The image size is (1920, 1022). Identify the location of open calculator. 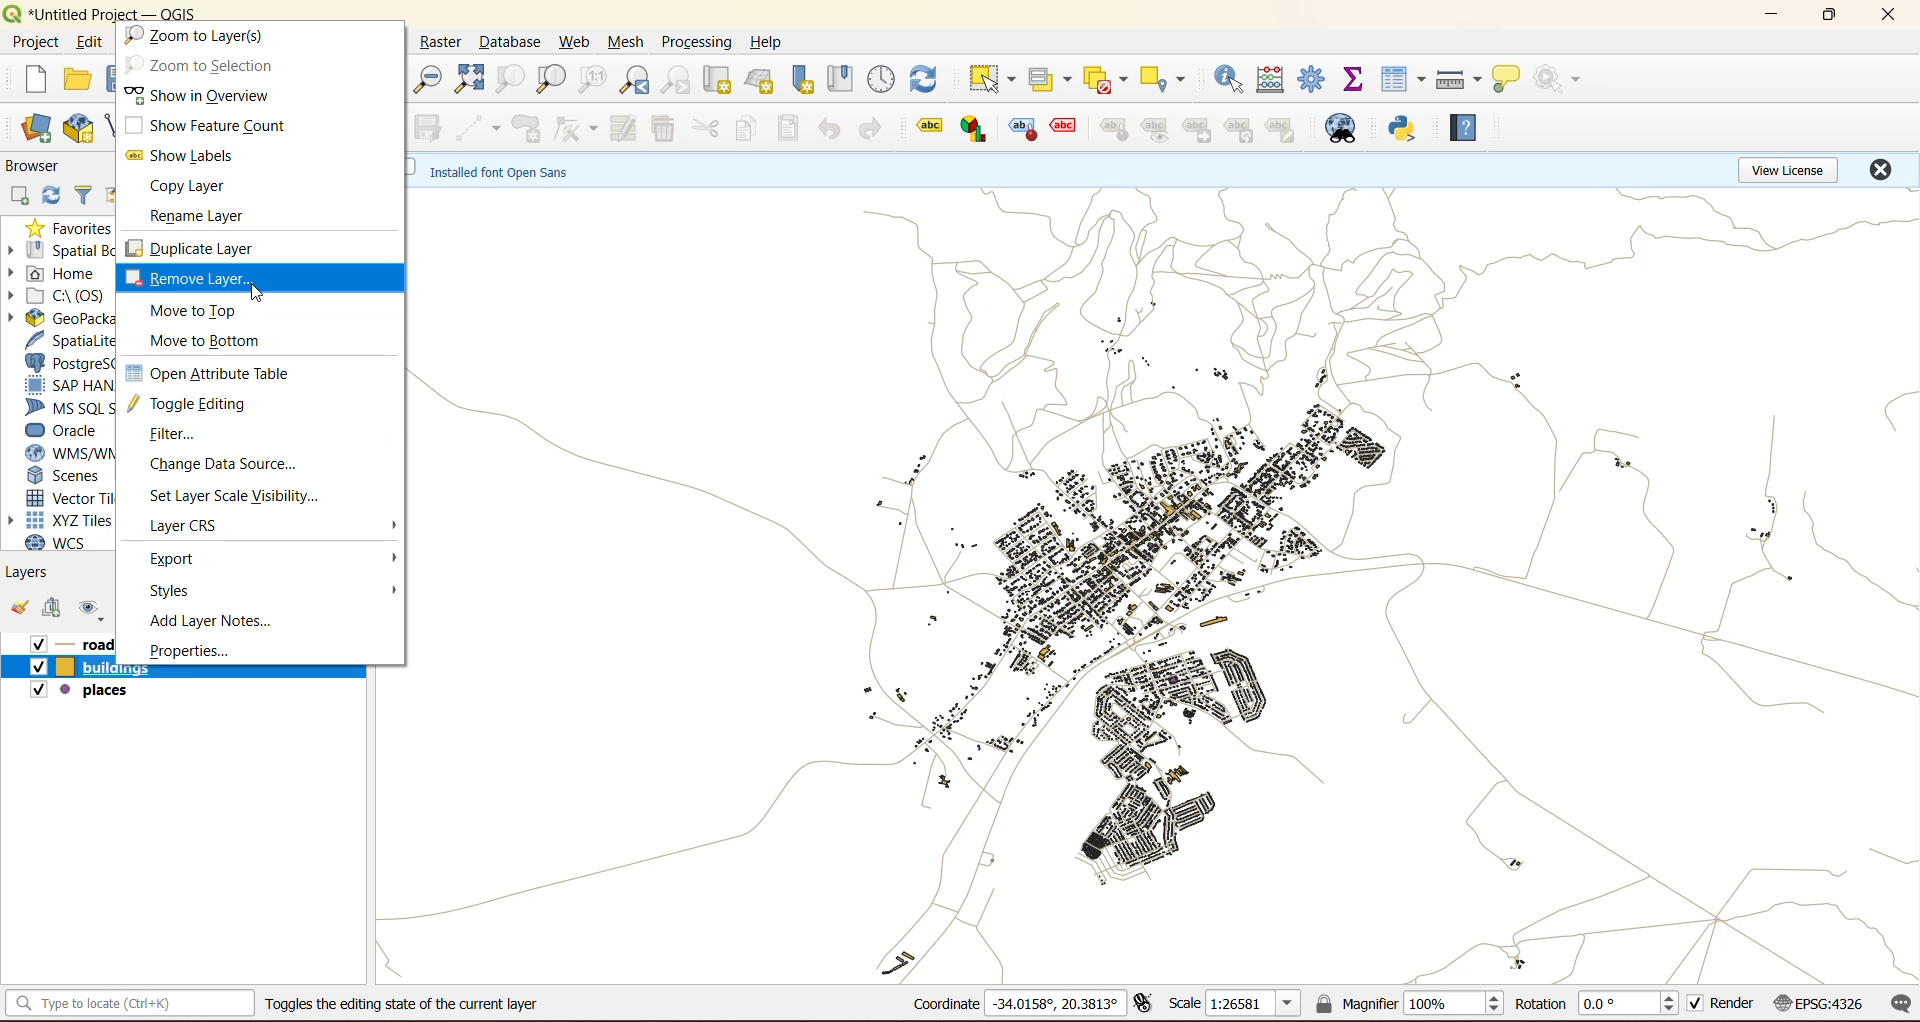
(1275, 83).